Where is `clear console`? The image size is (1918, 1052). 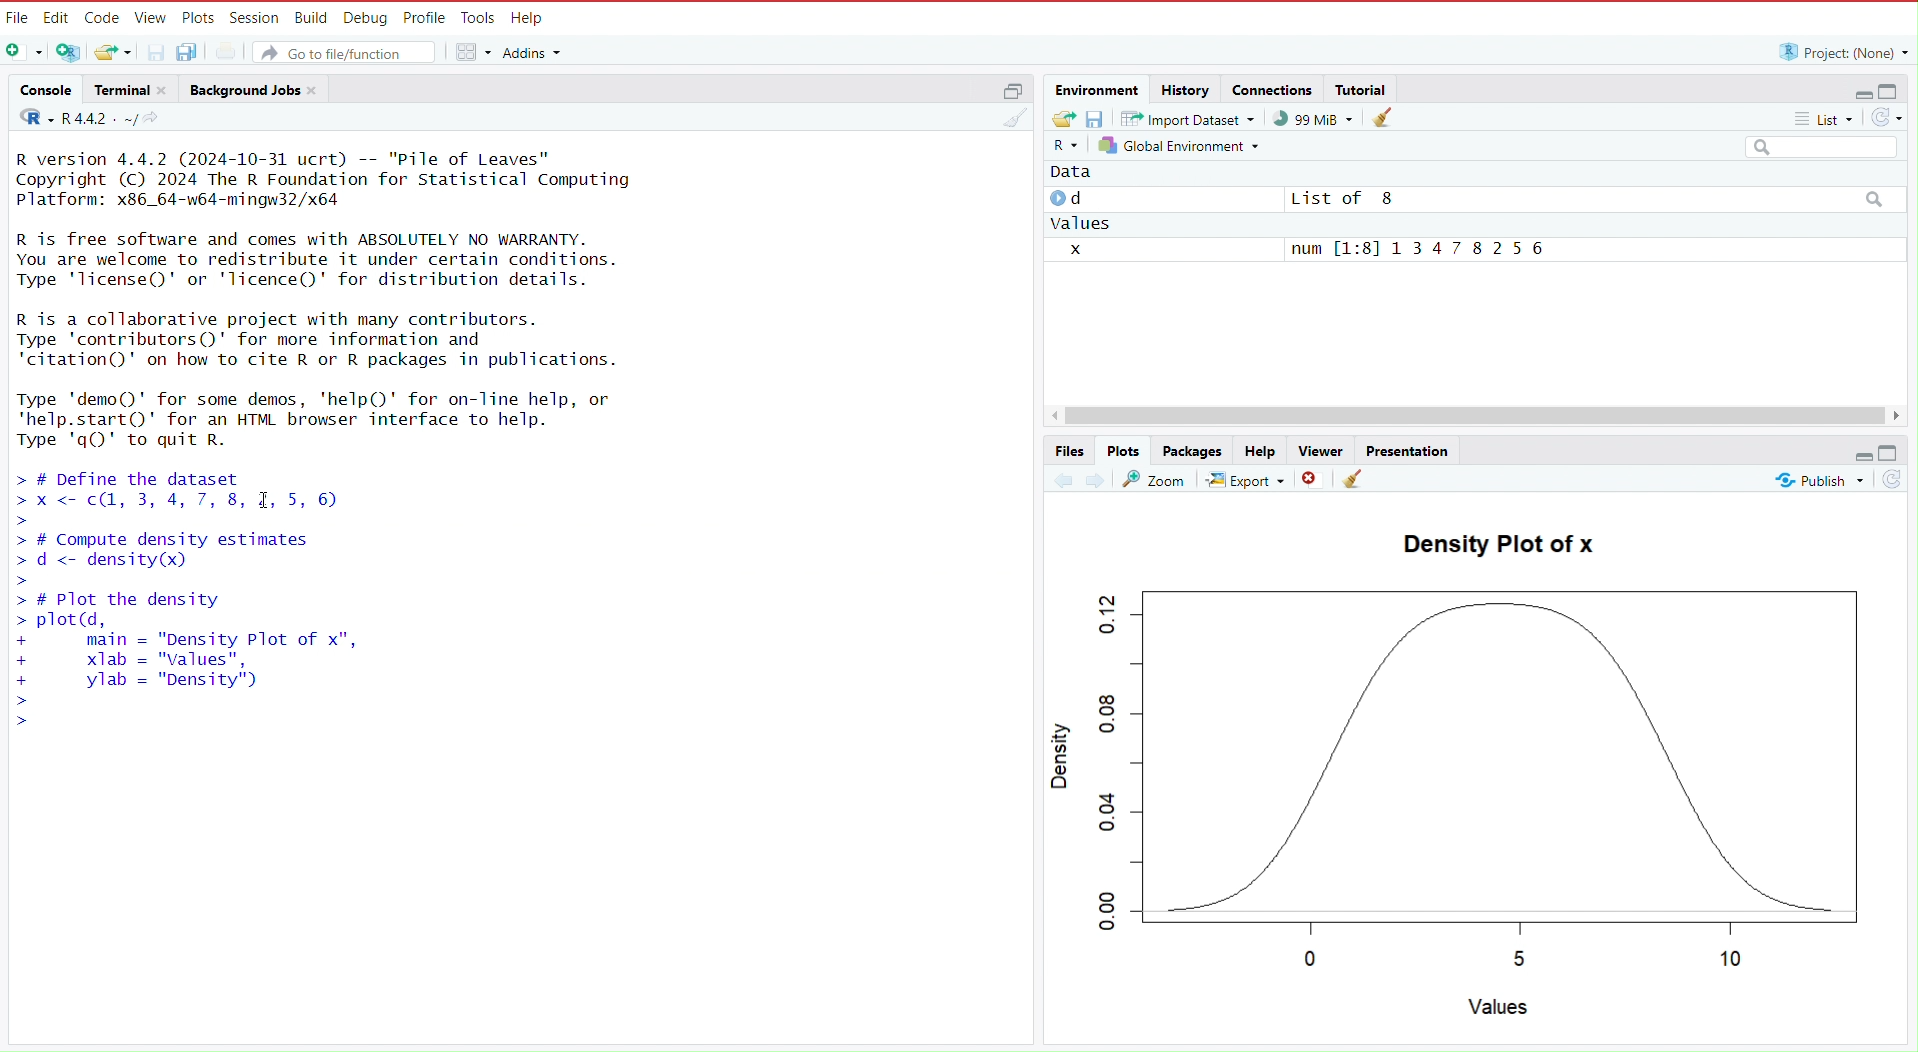 clear console is located at coordinates (1013, 119).